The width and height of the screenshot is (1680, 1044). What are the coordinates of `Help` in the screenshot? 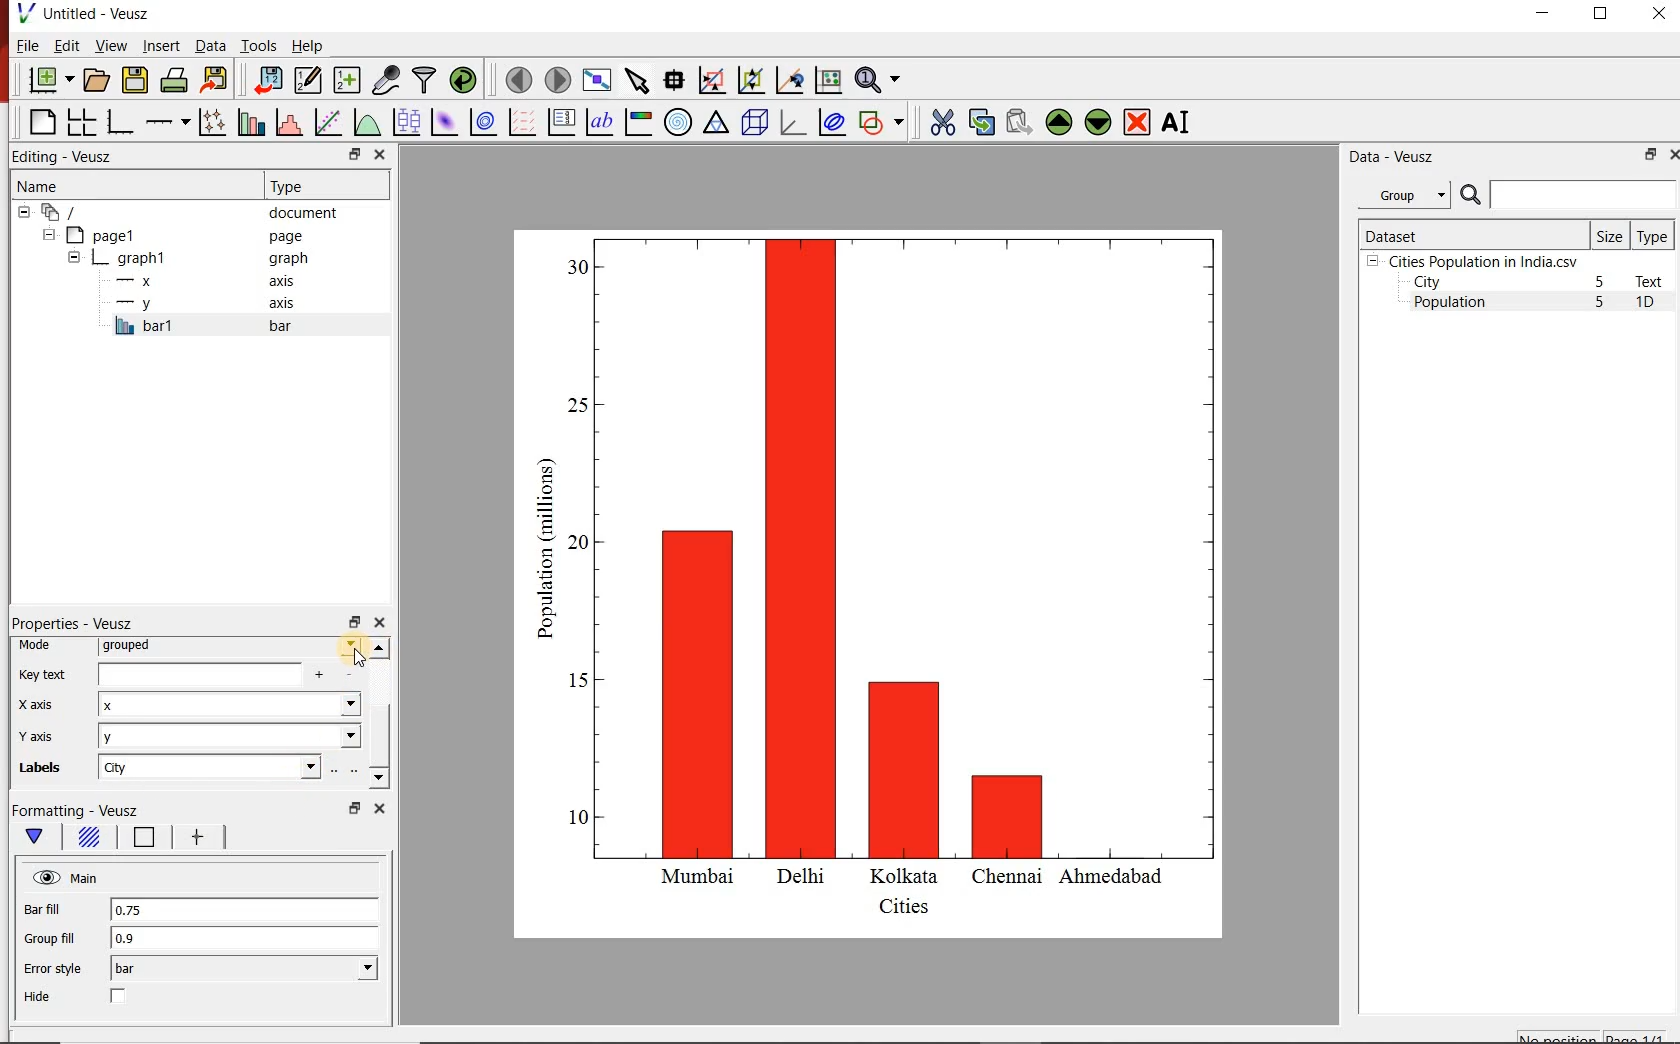 It's located at (309, 45).